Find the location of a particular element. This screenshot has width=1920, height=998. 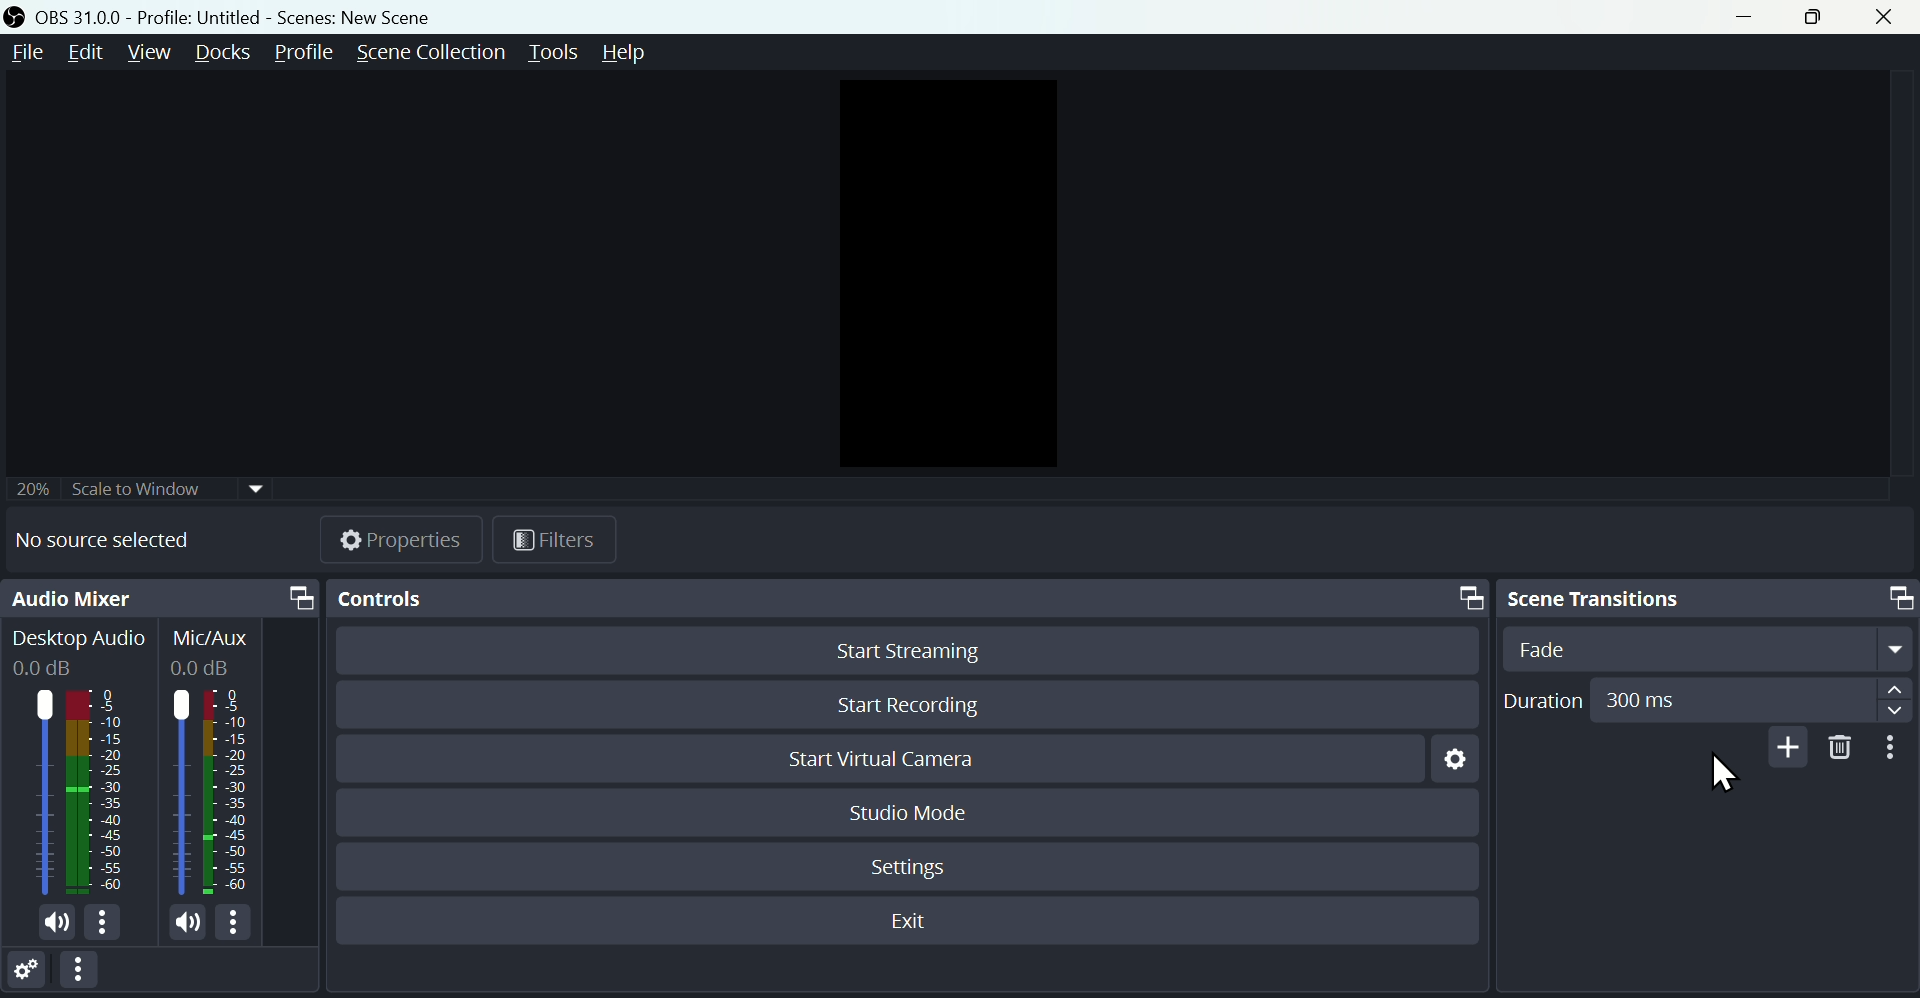

(un)mute is located at coordinates (60, 925).